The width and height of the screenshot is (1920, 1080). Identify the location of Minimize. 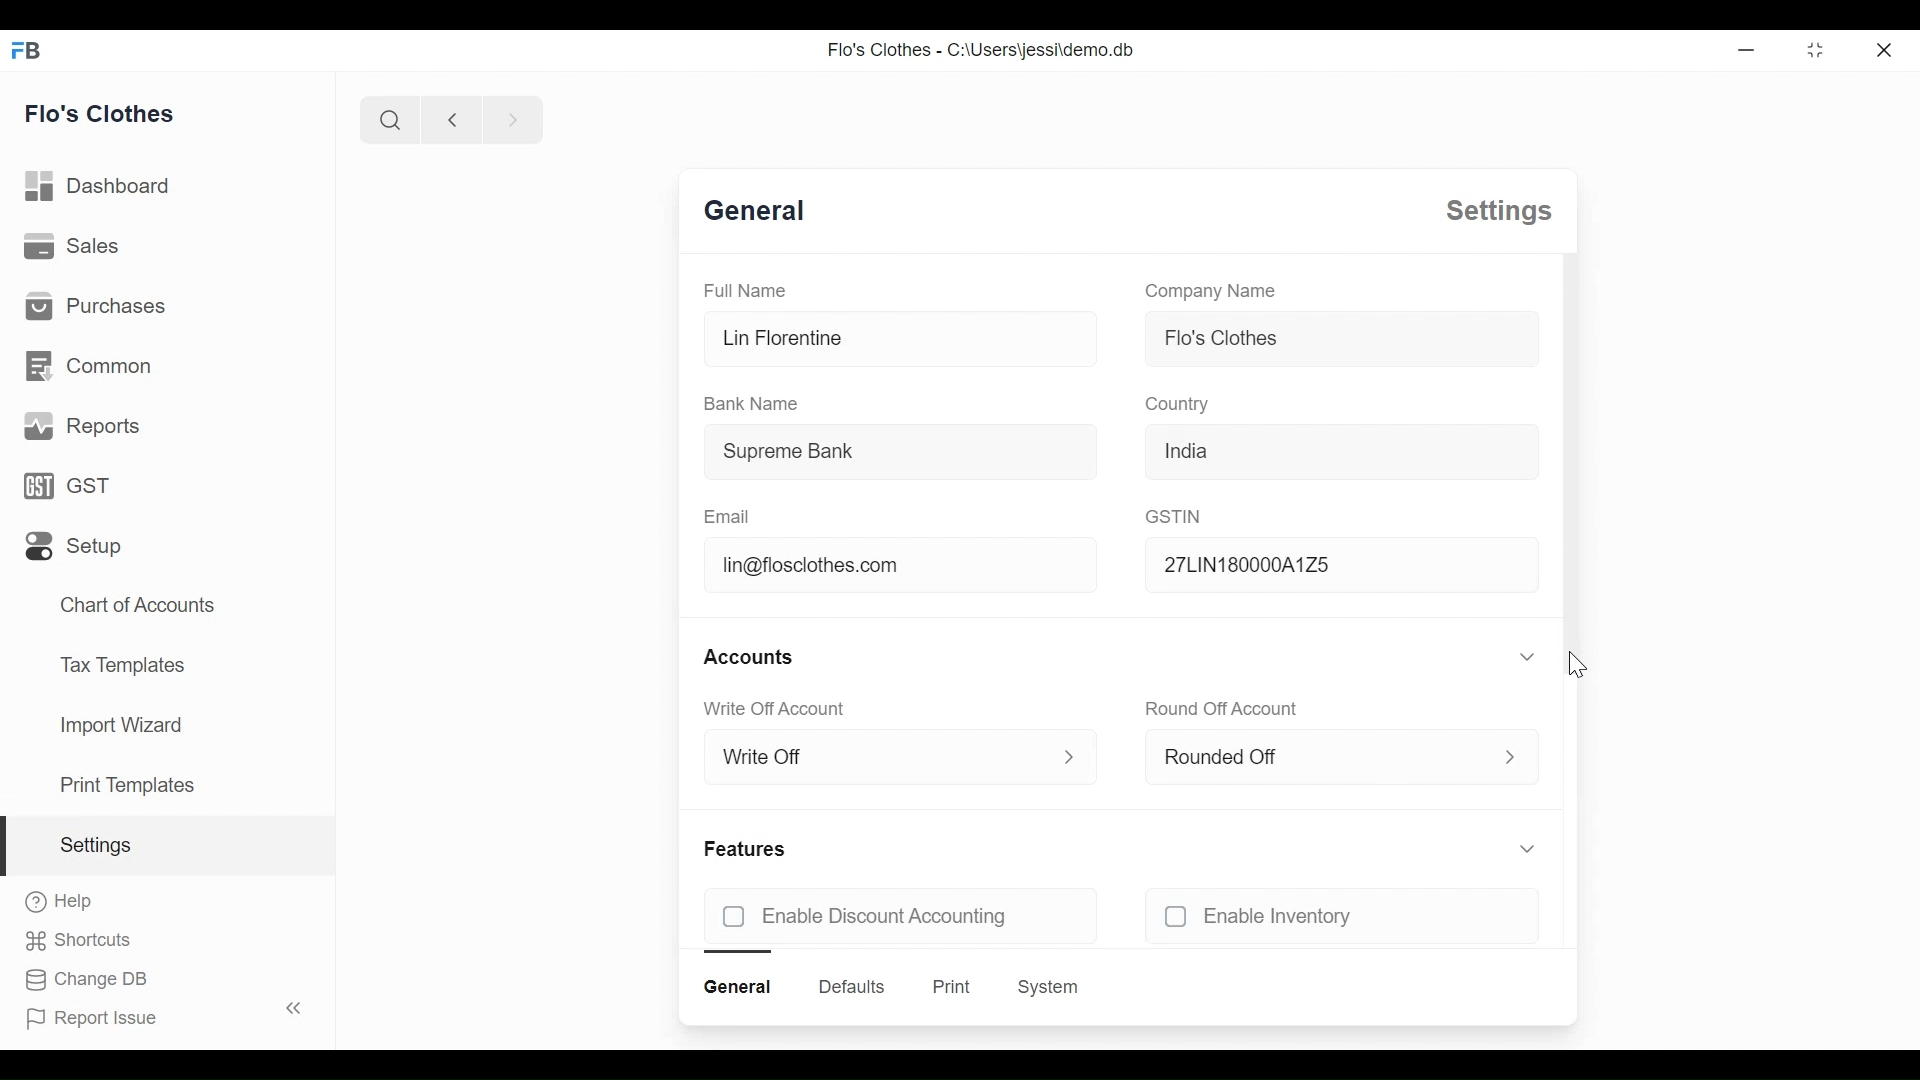
(1743, 49).